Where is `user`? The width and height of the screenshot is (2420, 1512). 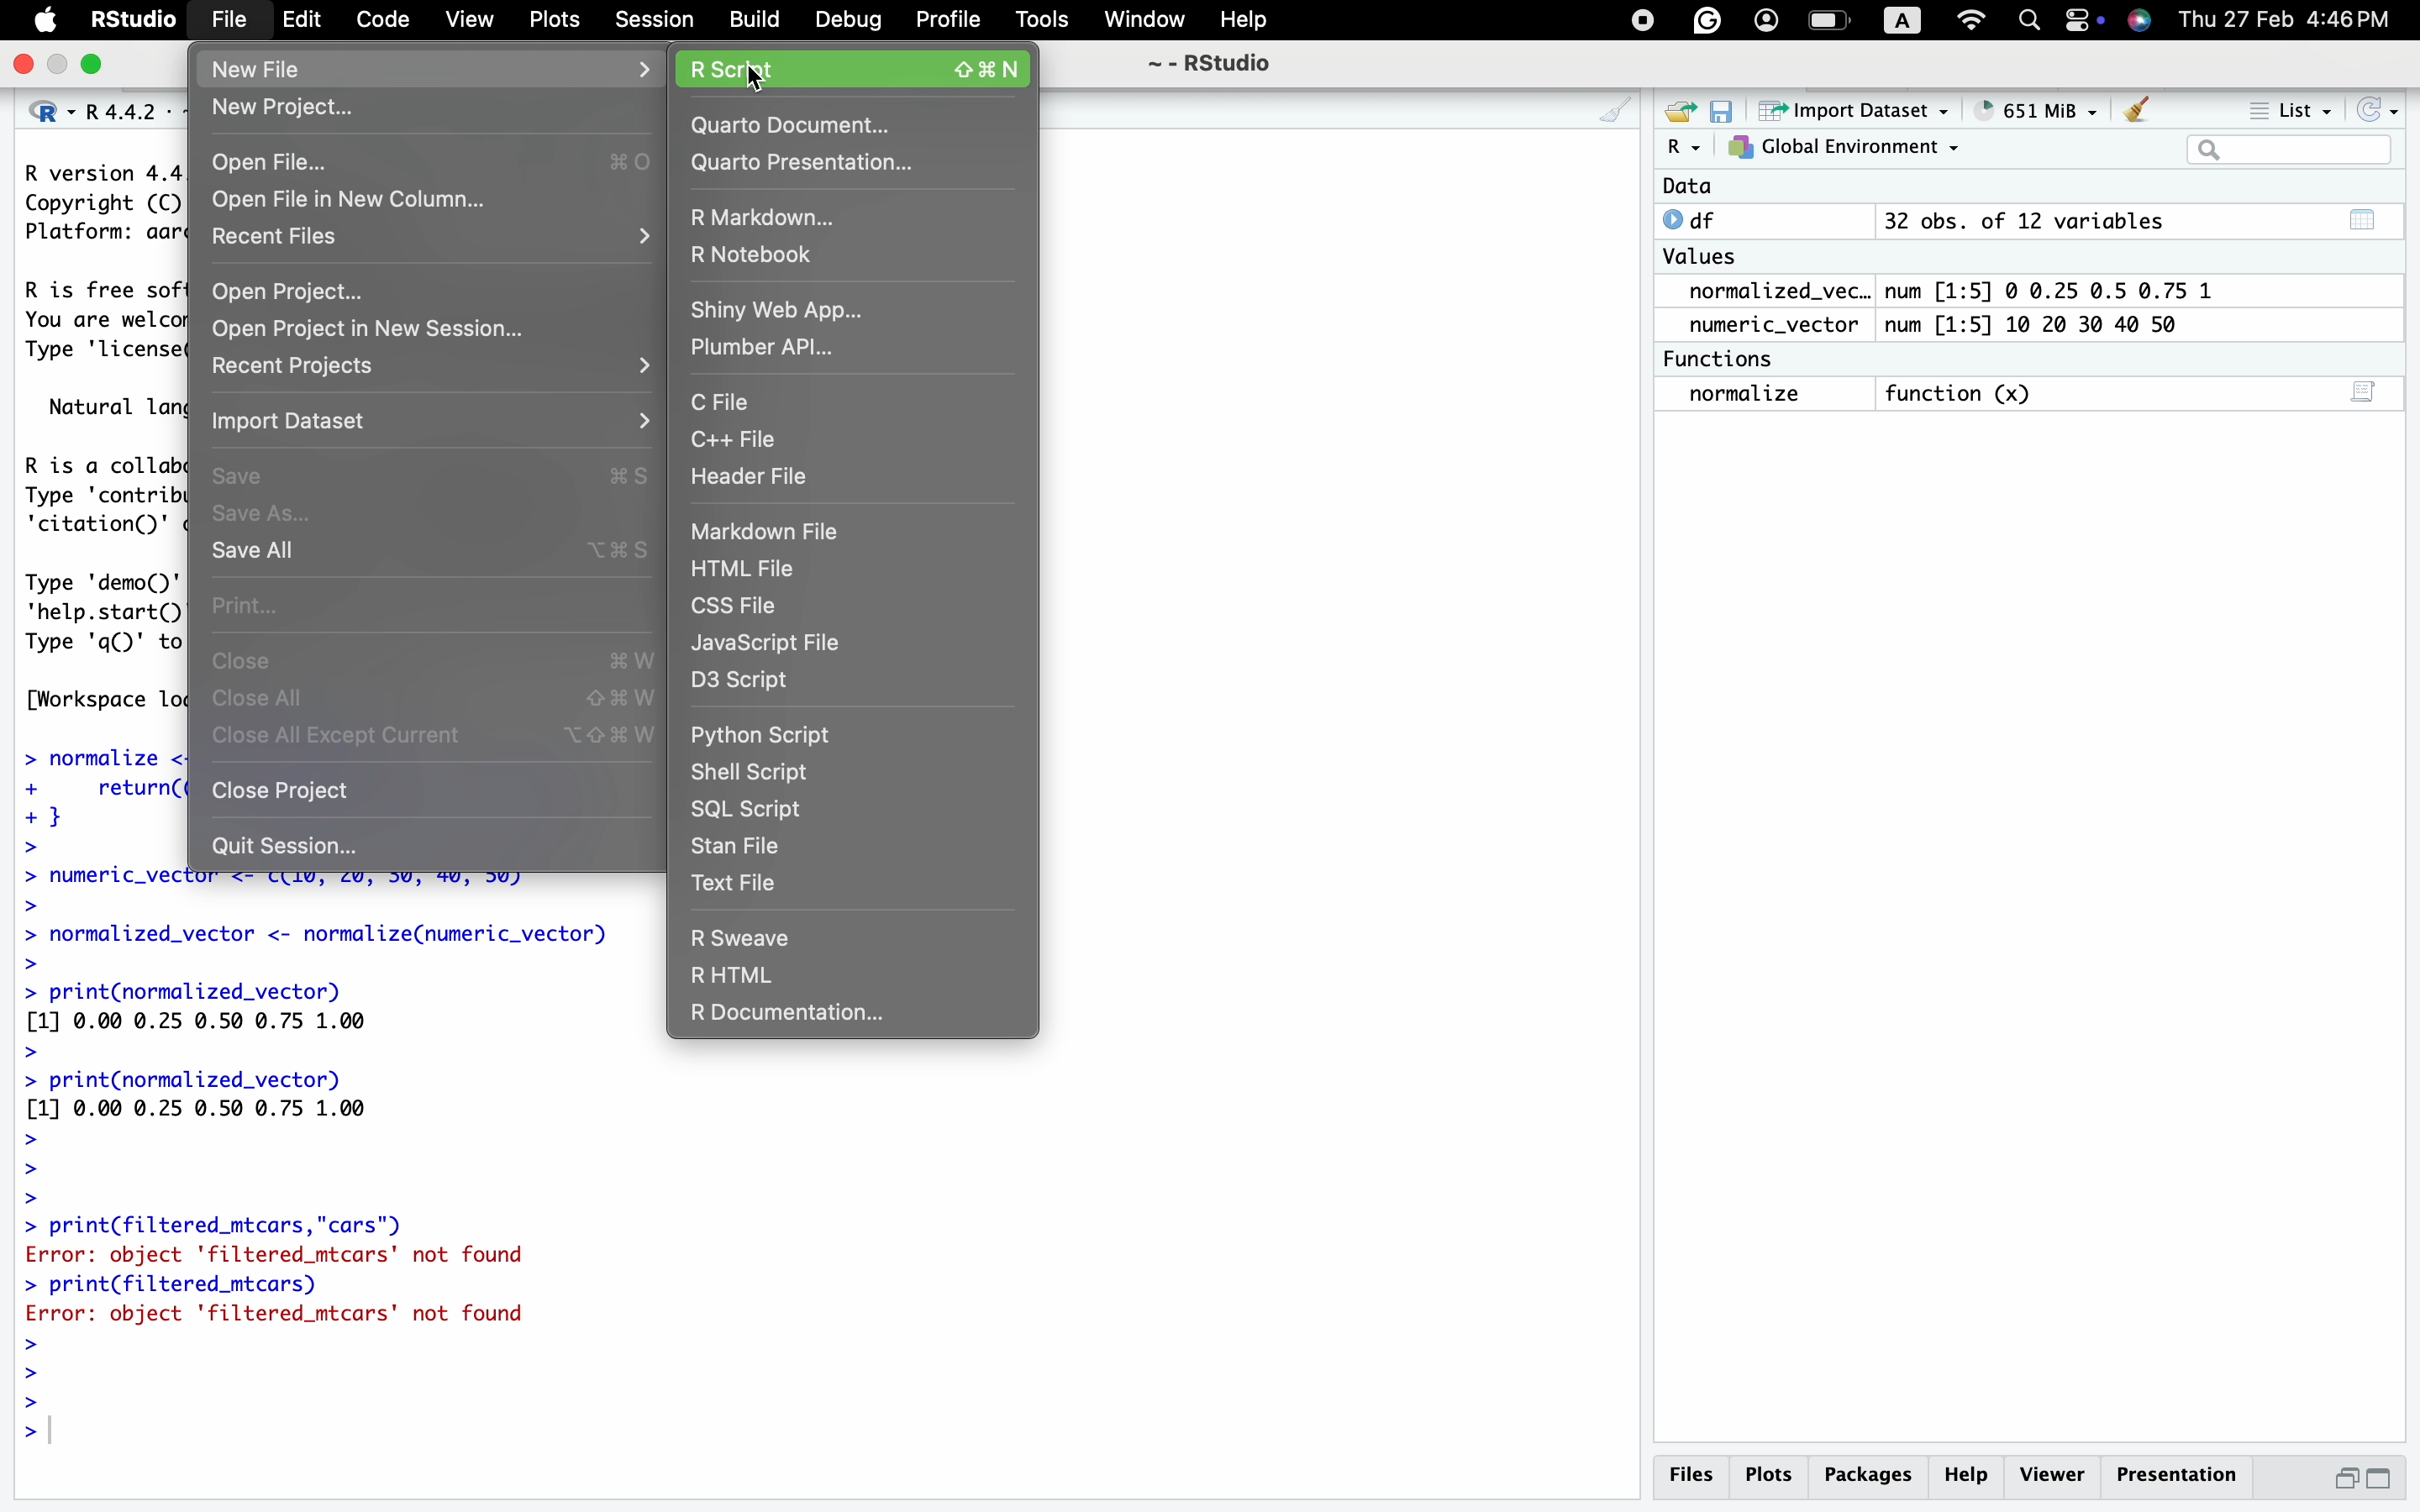 user is located at coordinates (1772, 21).